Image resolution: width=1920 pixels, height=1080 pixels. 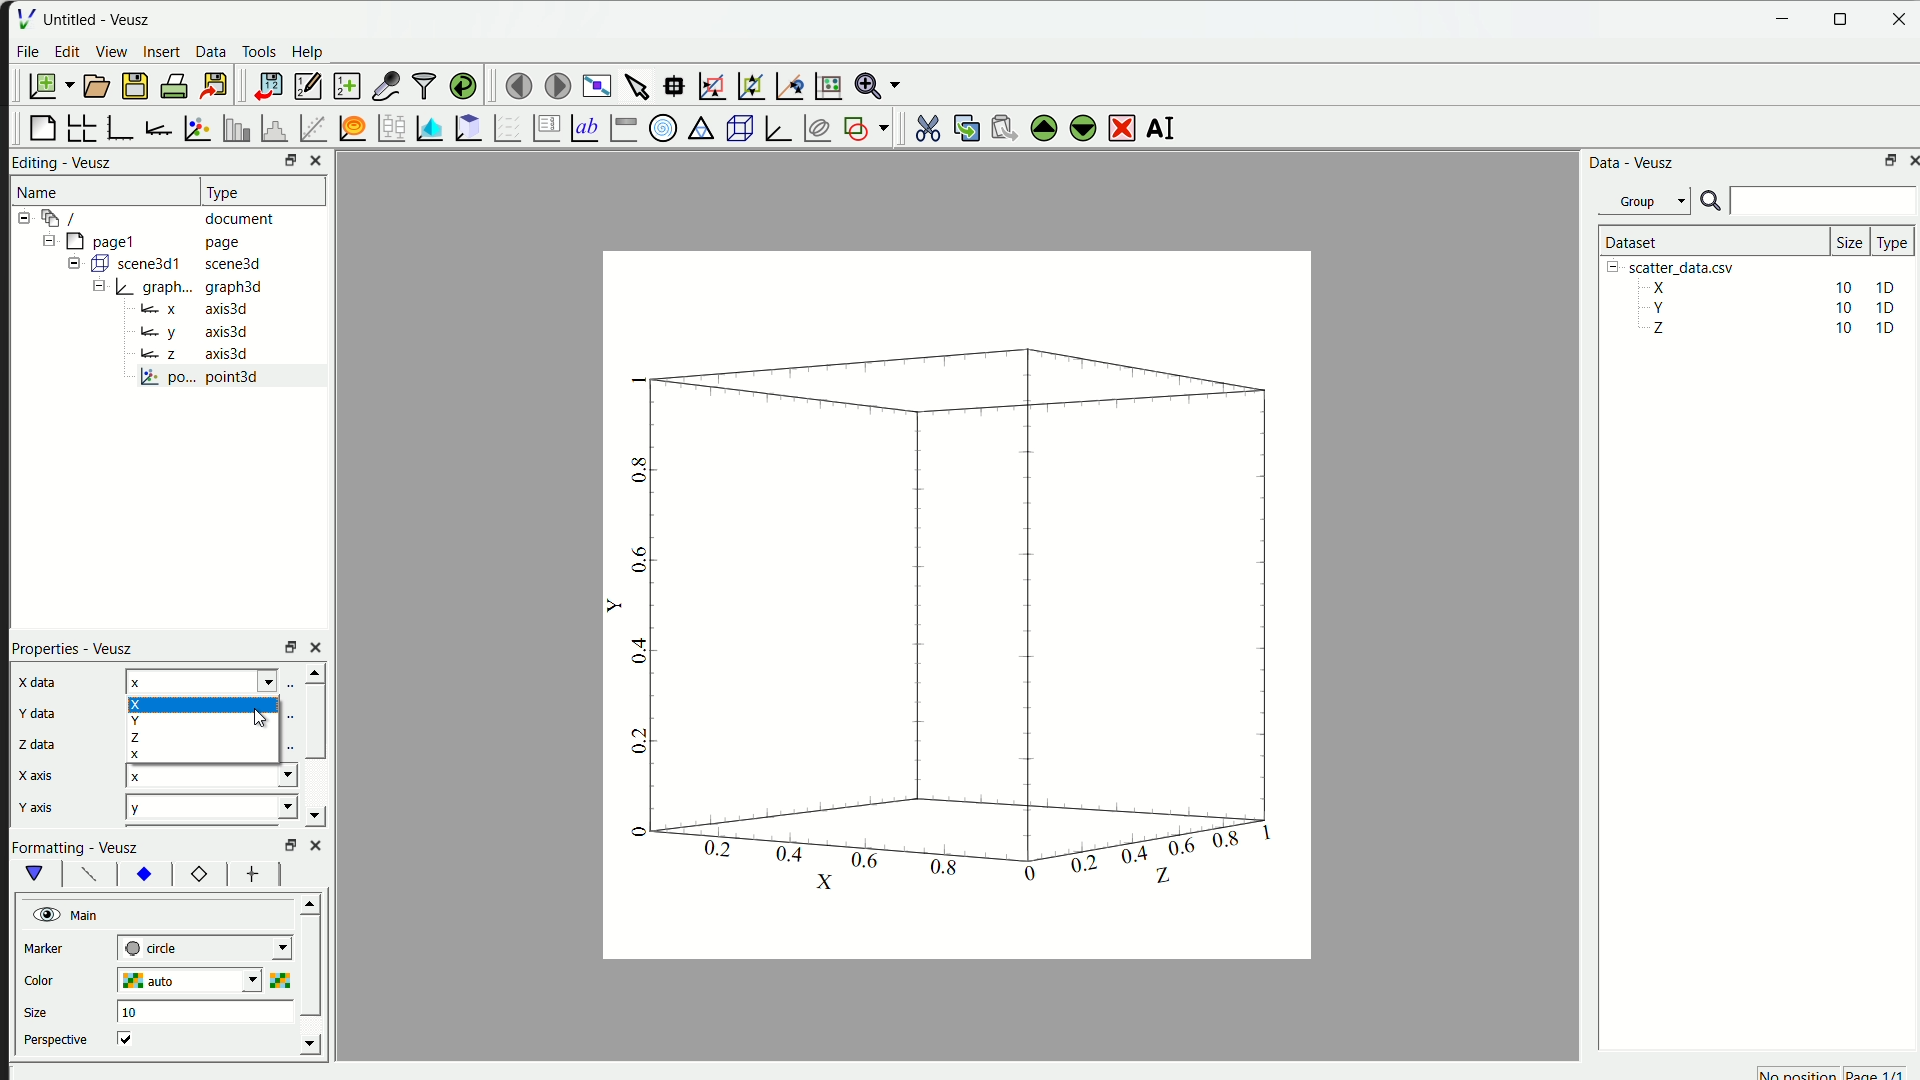 I want to click on select items from graph, so click(x=635, y=83).